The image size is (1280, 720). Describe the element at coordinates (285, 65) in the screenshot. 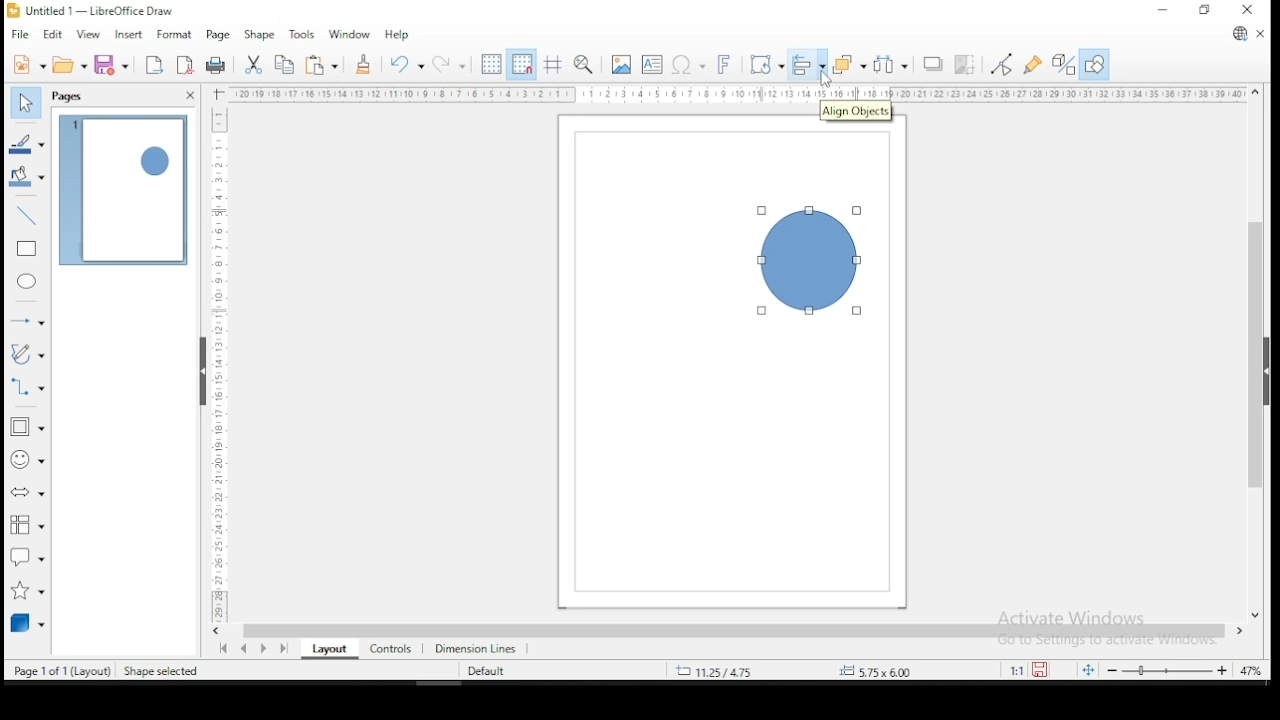

I see `copy` at that location.